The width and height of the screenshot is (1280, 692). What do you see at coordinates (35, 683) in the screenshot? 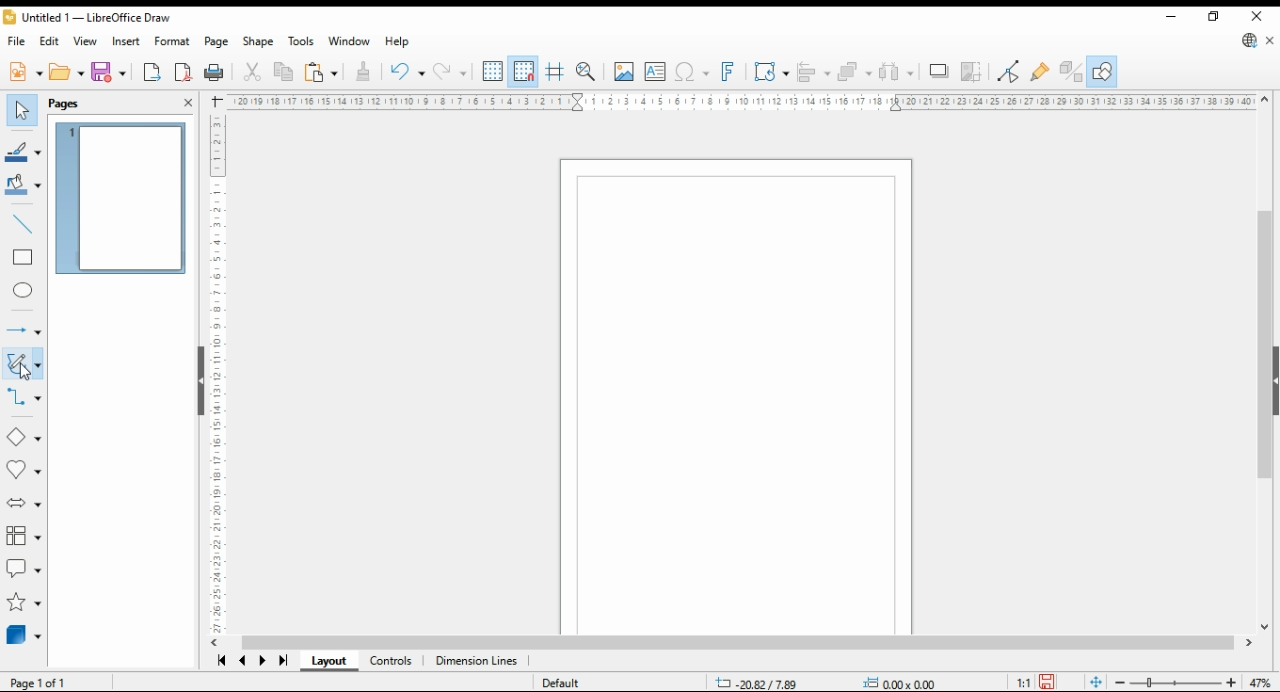
I see `pagw 1 of 1` at bounding box center [35, 683].